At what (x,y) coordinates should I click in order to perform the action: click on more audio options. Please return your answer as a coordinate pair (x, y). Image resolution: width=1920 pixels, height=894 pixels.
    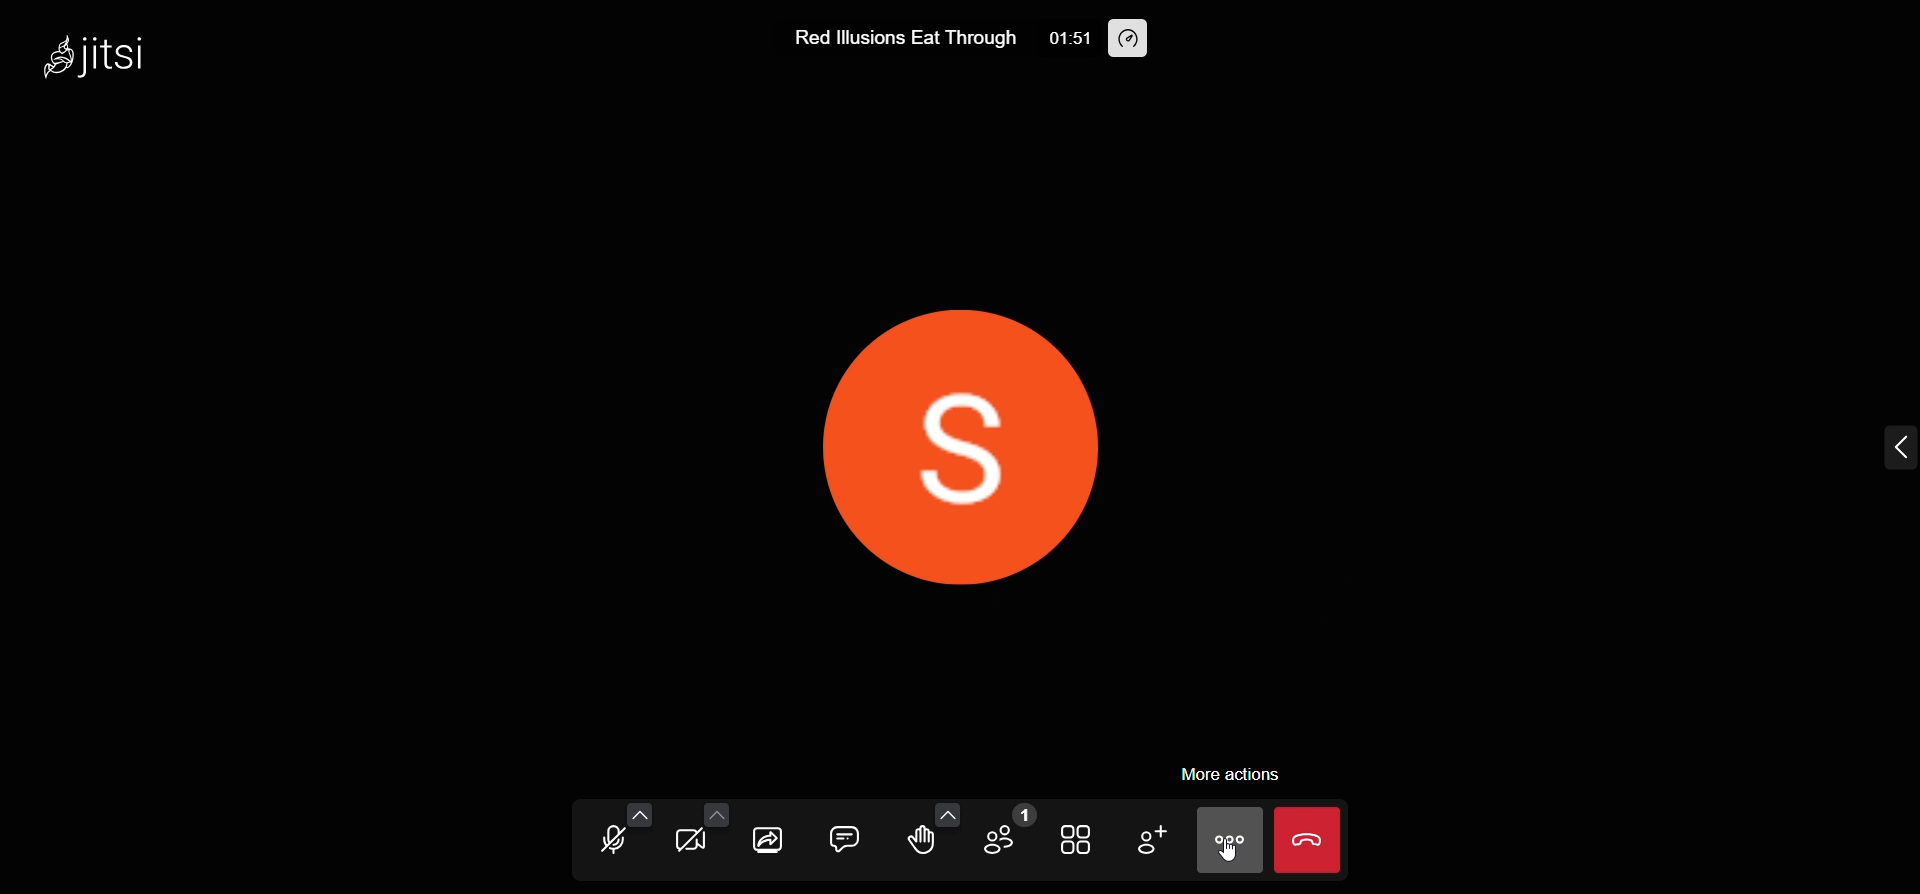
    Looking at the image, I should click on (640, 814).